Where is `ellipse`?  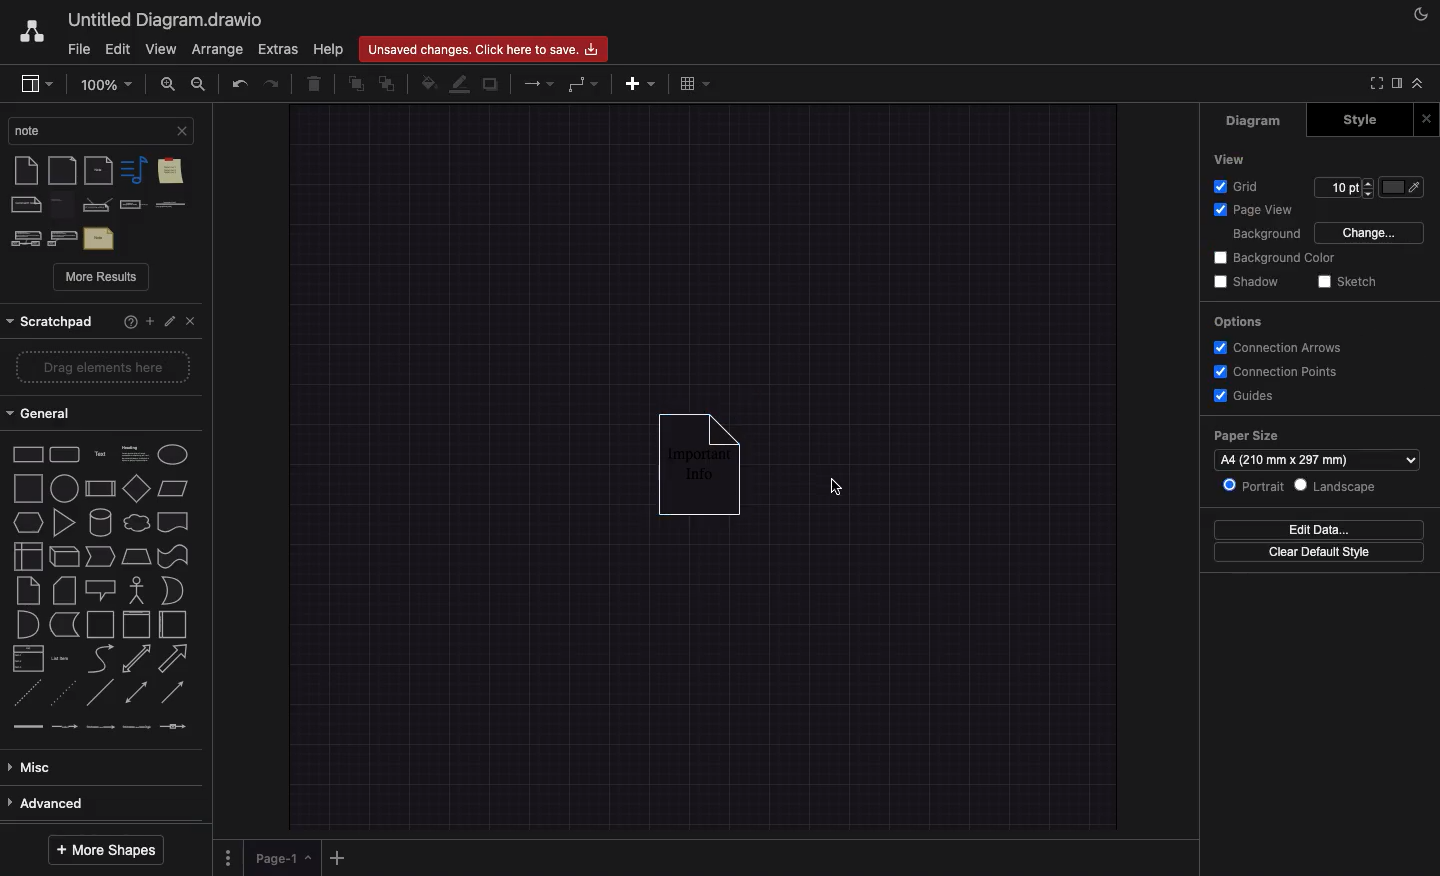
ellipse is located at coordinates (174, 454).